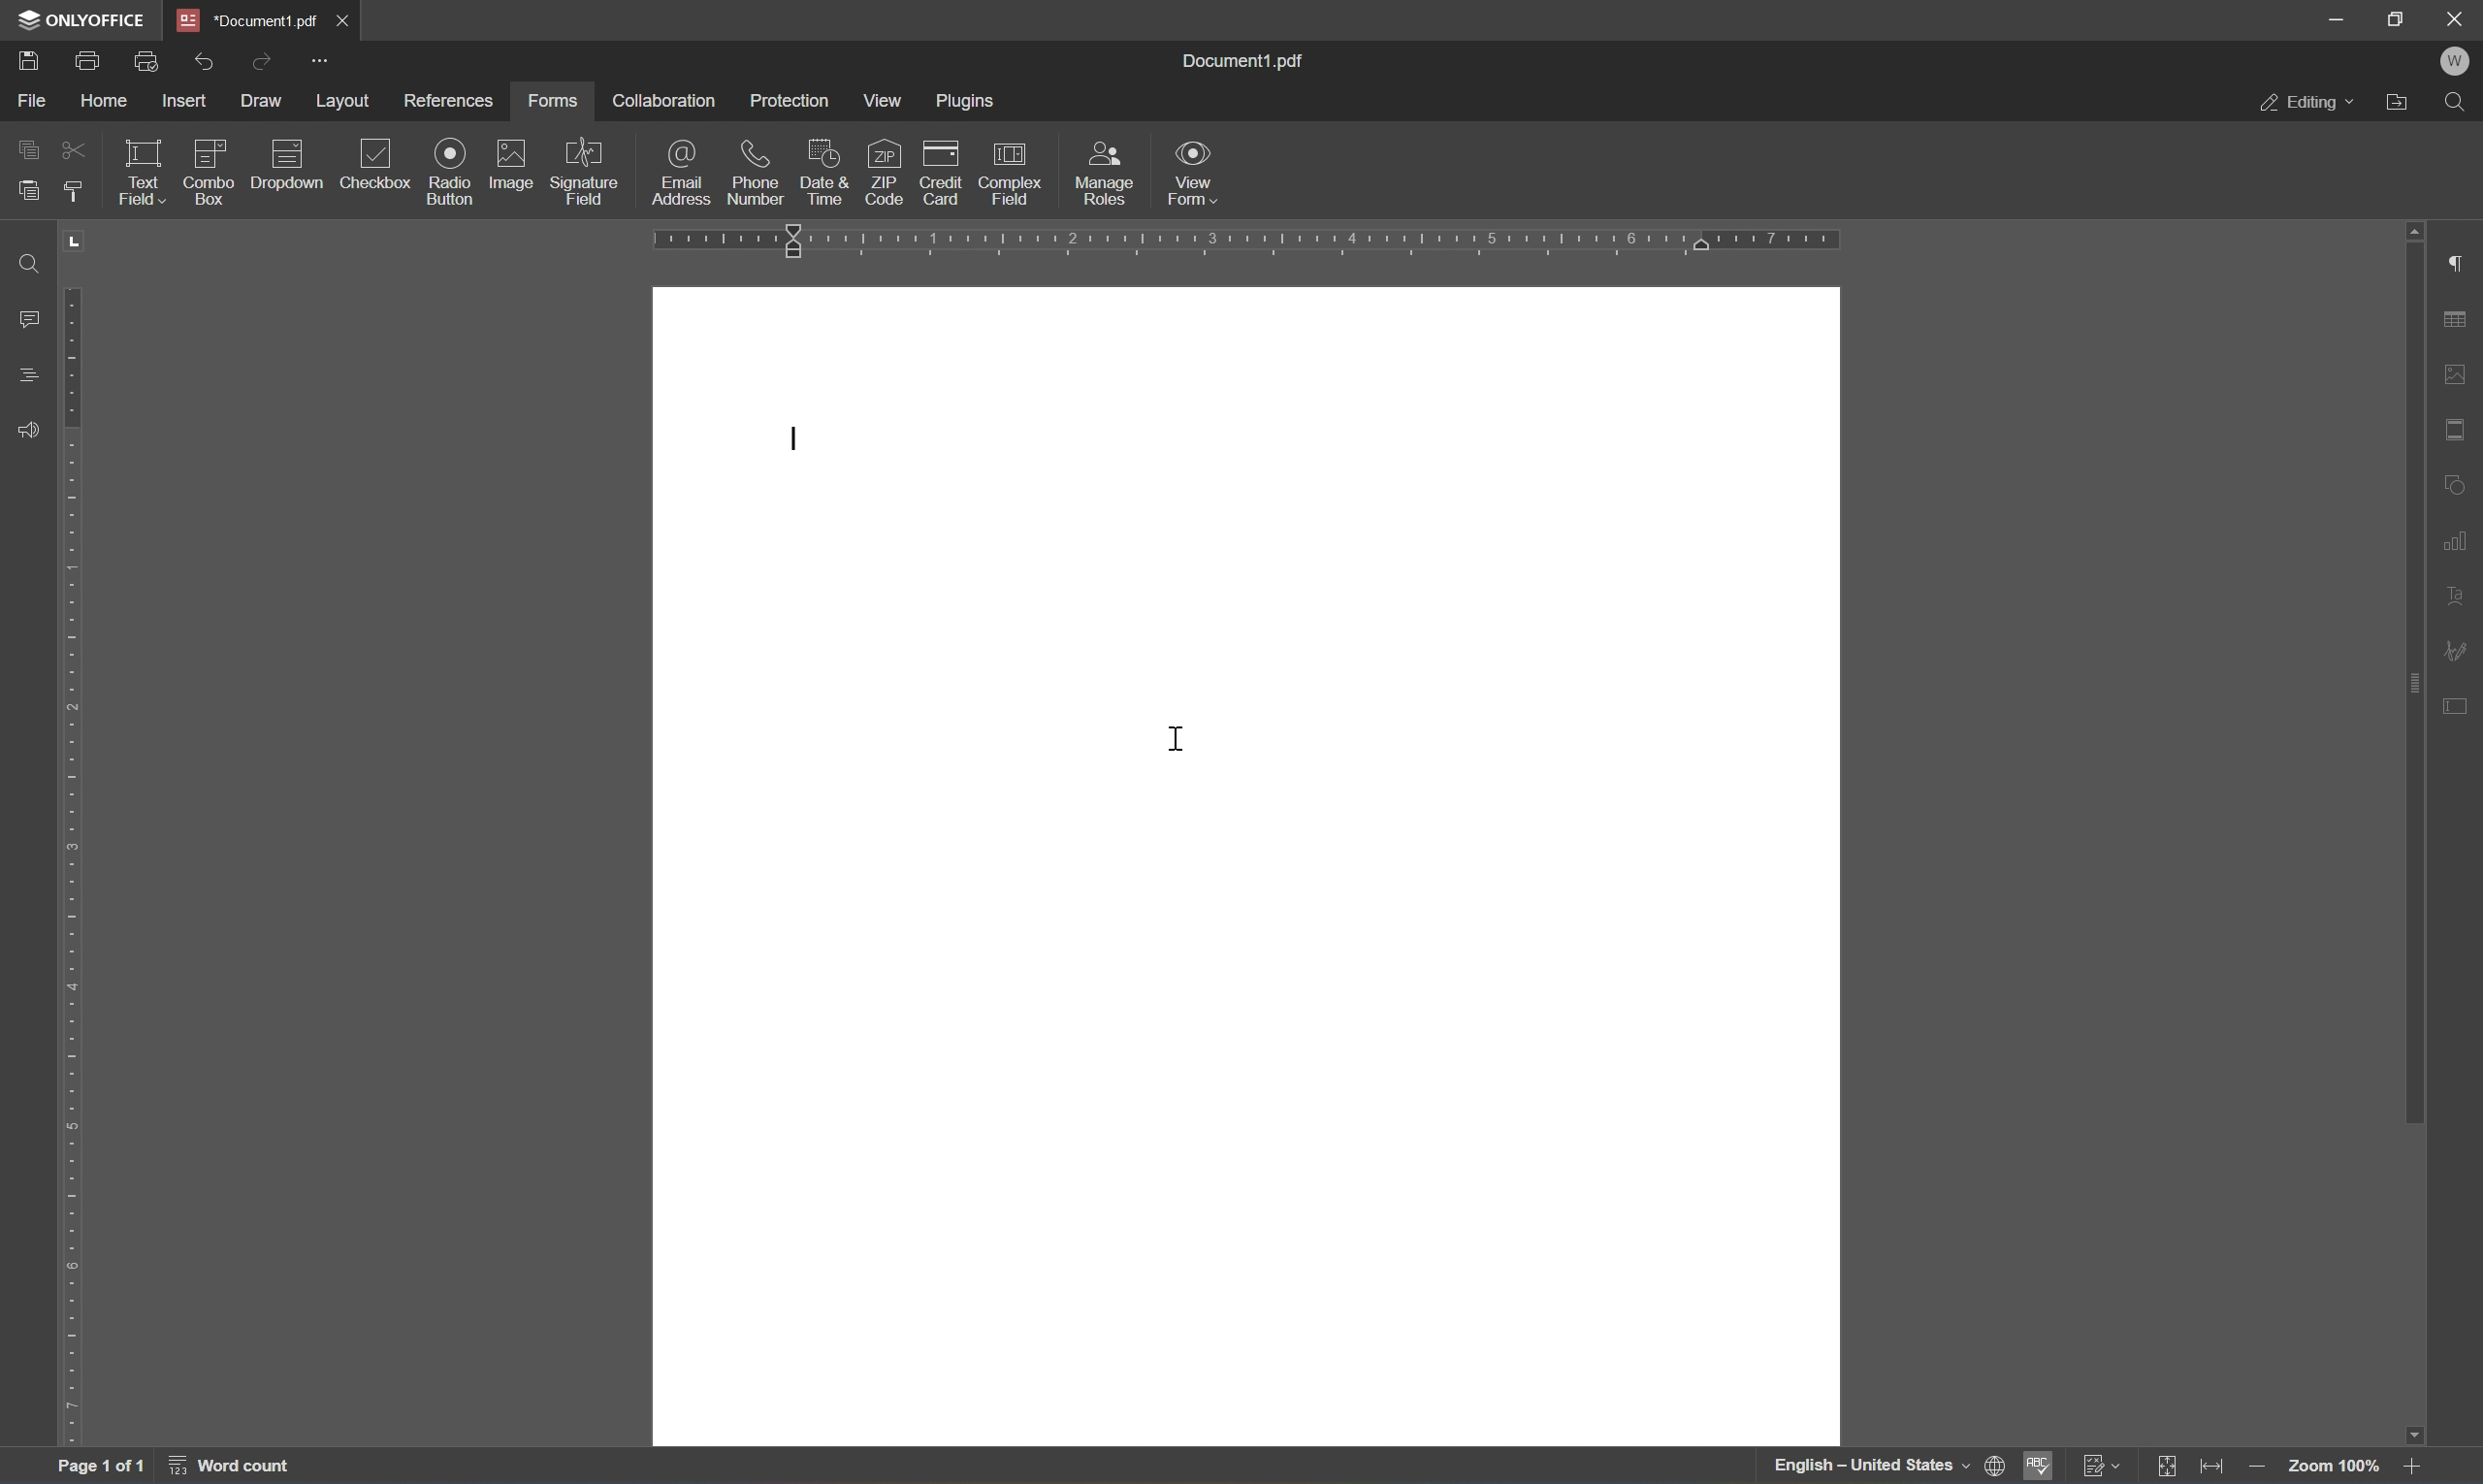 The width and height of the screenshot is (2483, 1484). Describe the element at coordinates (321, 60) in the screenshot. I see `customize quick access toolbar` at that location.